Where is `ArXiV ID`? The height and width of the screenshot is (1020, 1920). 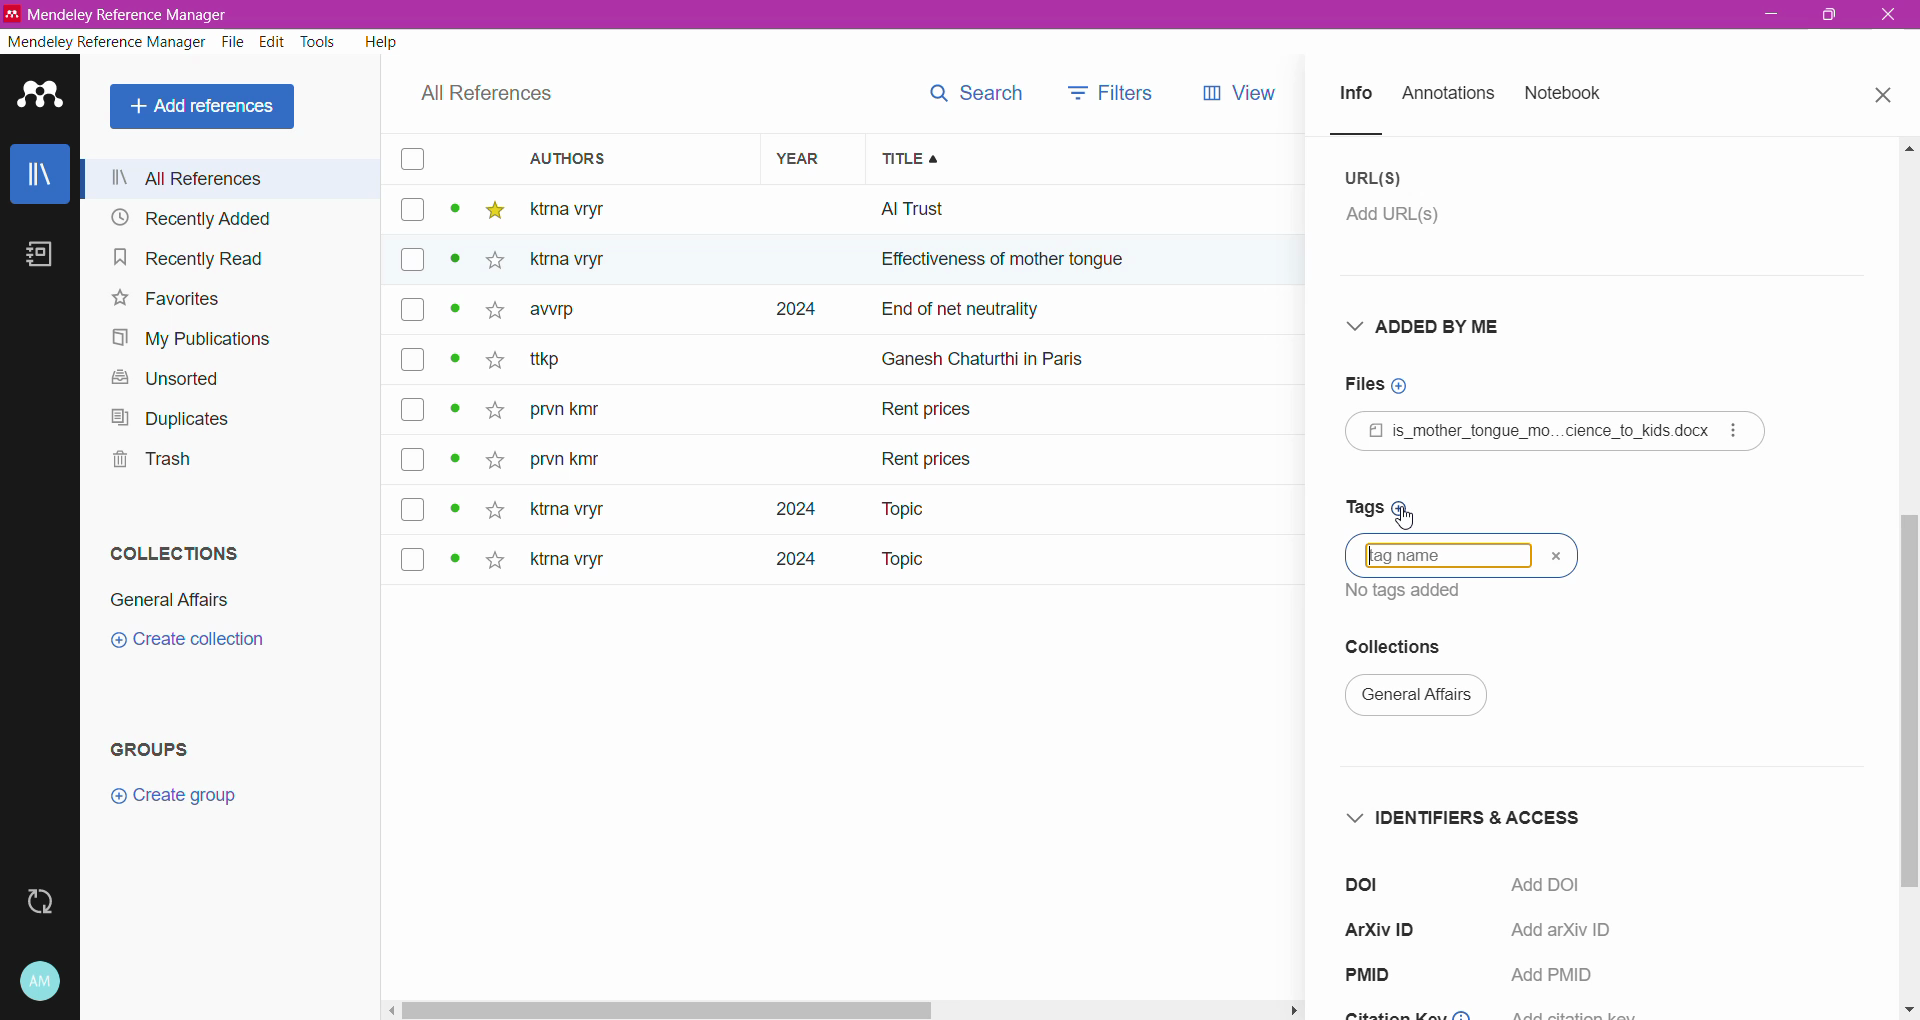
ArXiV ID is located at coordinates (1384, 930).